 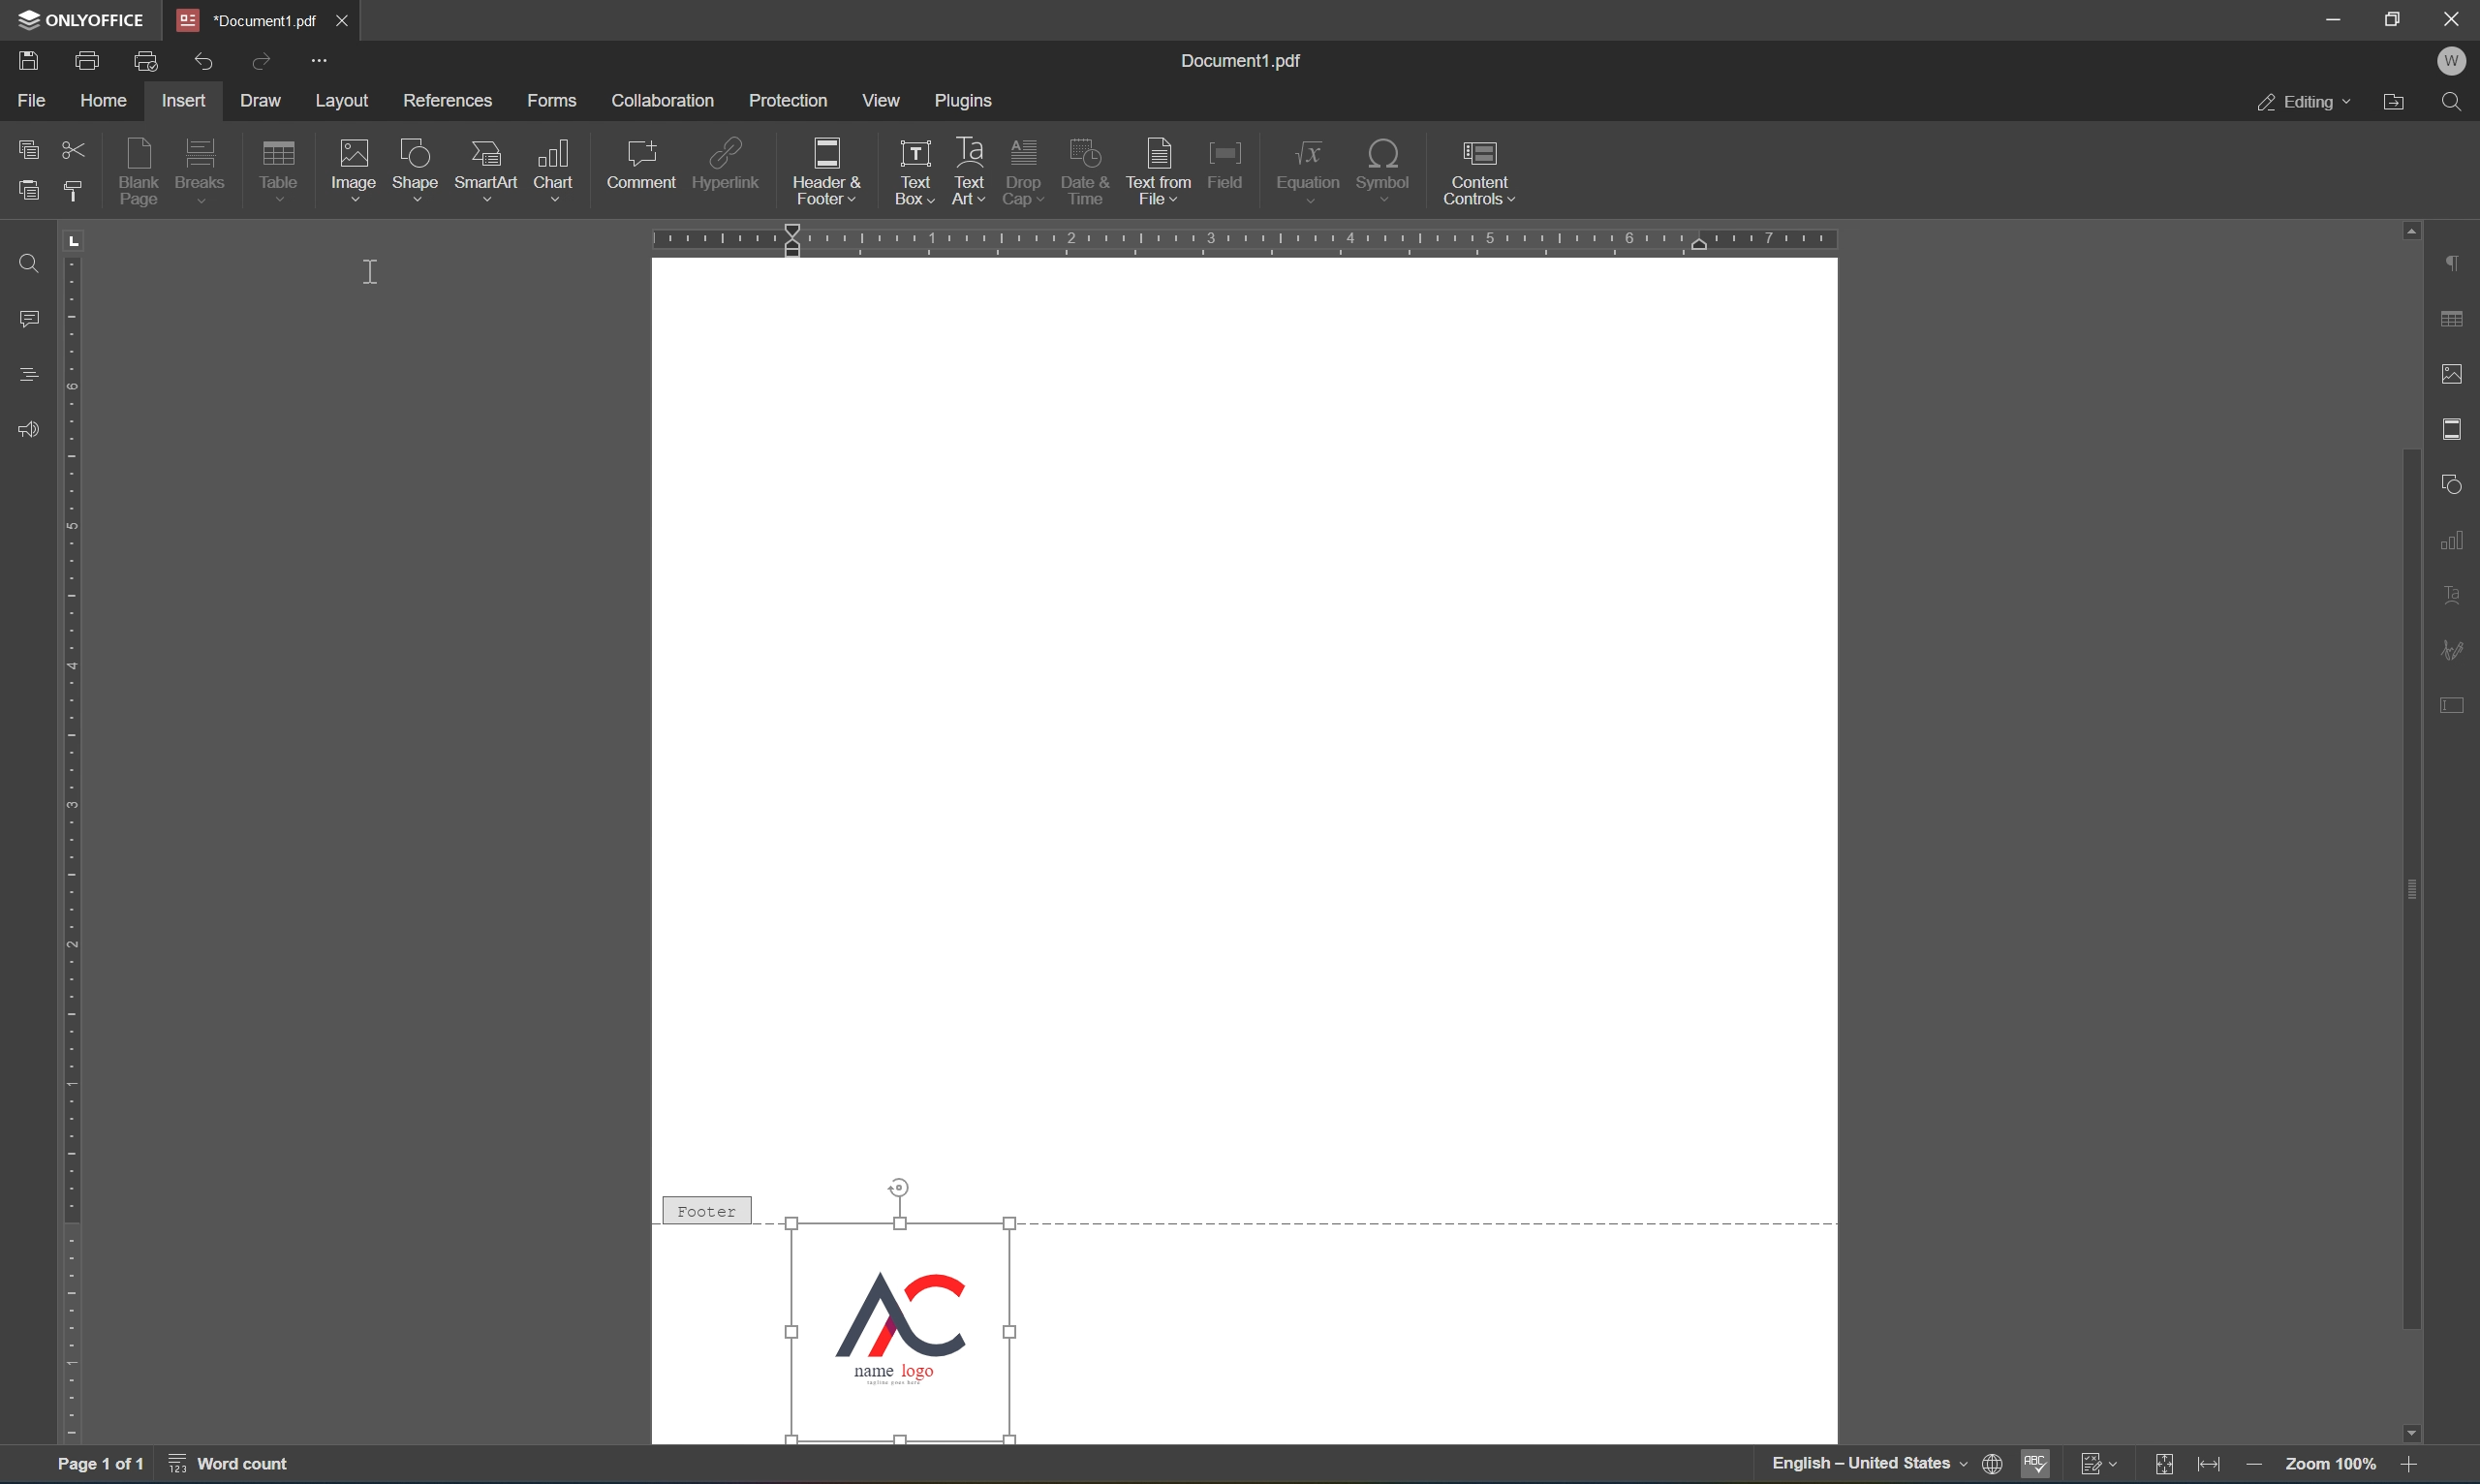 What do you see at coordinates (1883, 1466) in the screenshot?
I see `English-United States` at bounding box center [1883, 1466].